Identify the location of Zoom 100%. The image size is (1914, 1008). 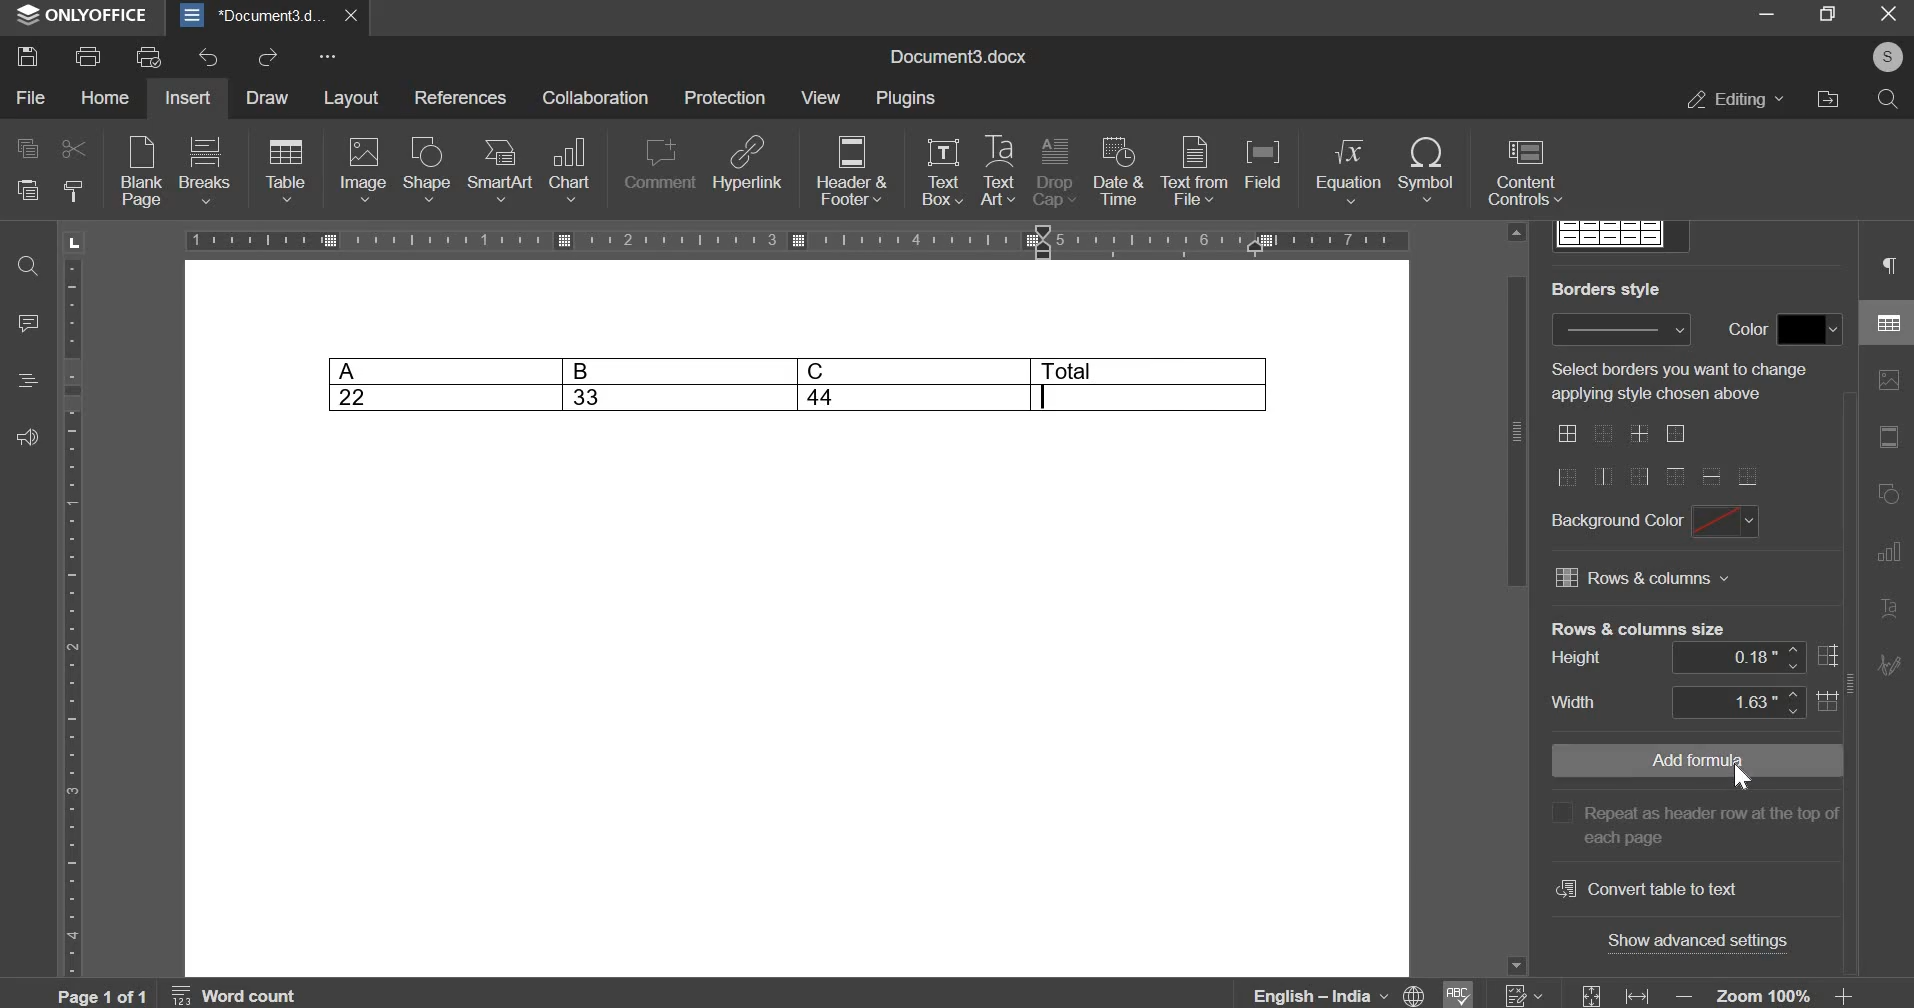
(1764, 994).